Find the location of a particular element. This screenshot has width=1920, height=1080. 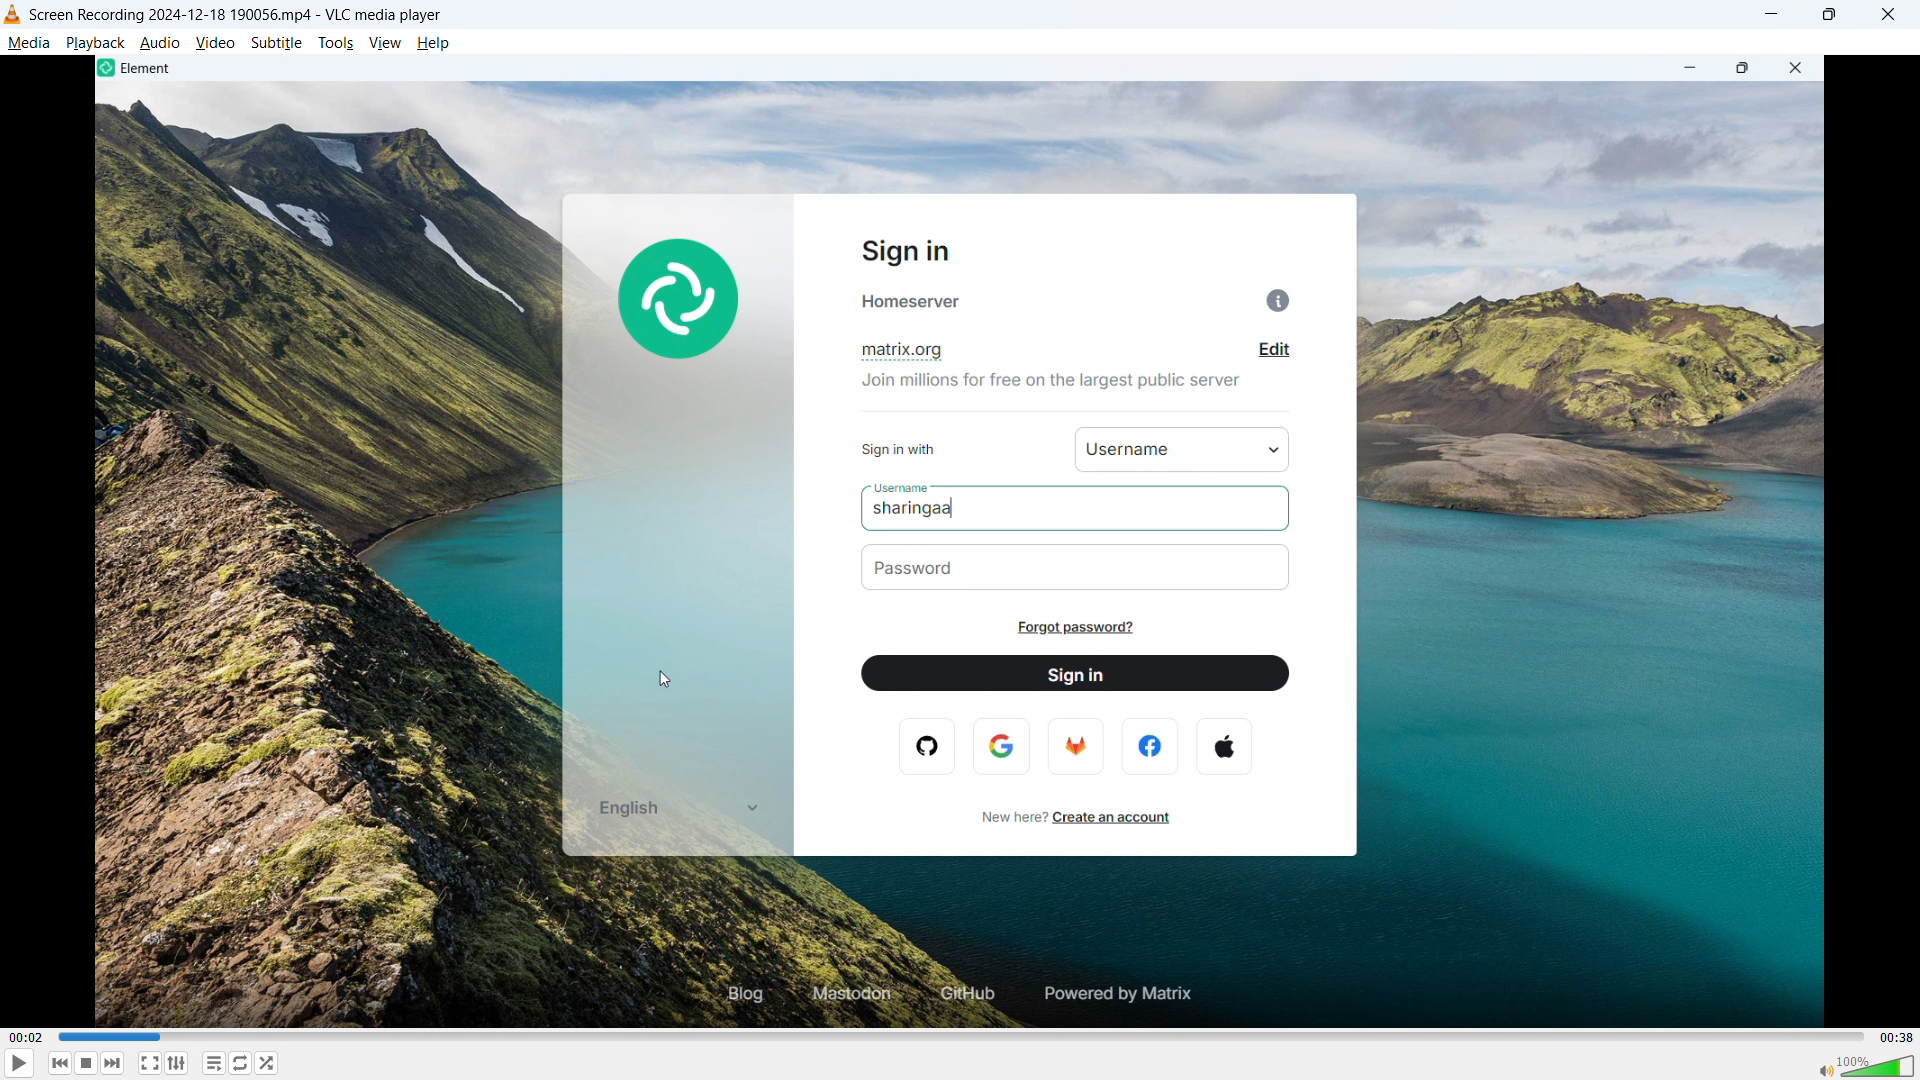

GitHub is located at coordinates (963, 995).